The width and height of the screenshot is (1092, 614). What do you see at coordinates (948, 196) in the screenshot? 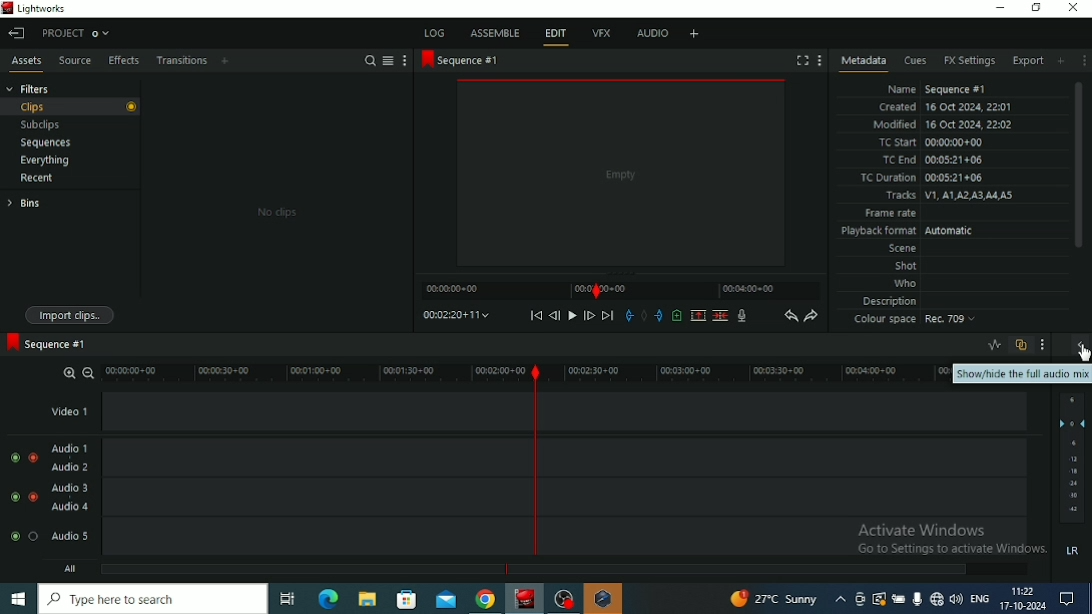
I see `Tracks` at bounding box center [948, 196].